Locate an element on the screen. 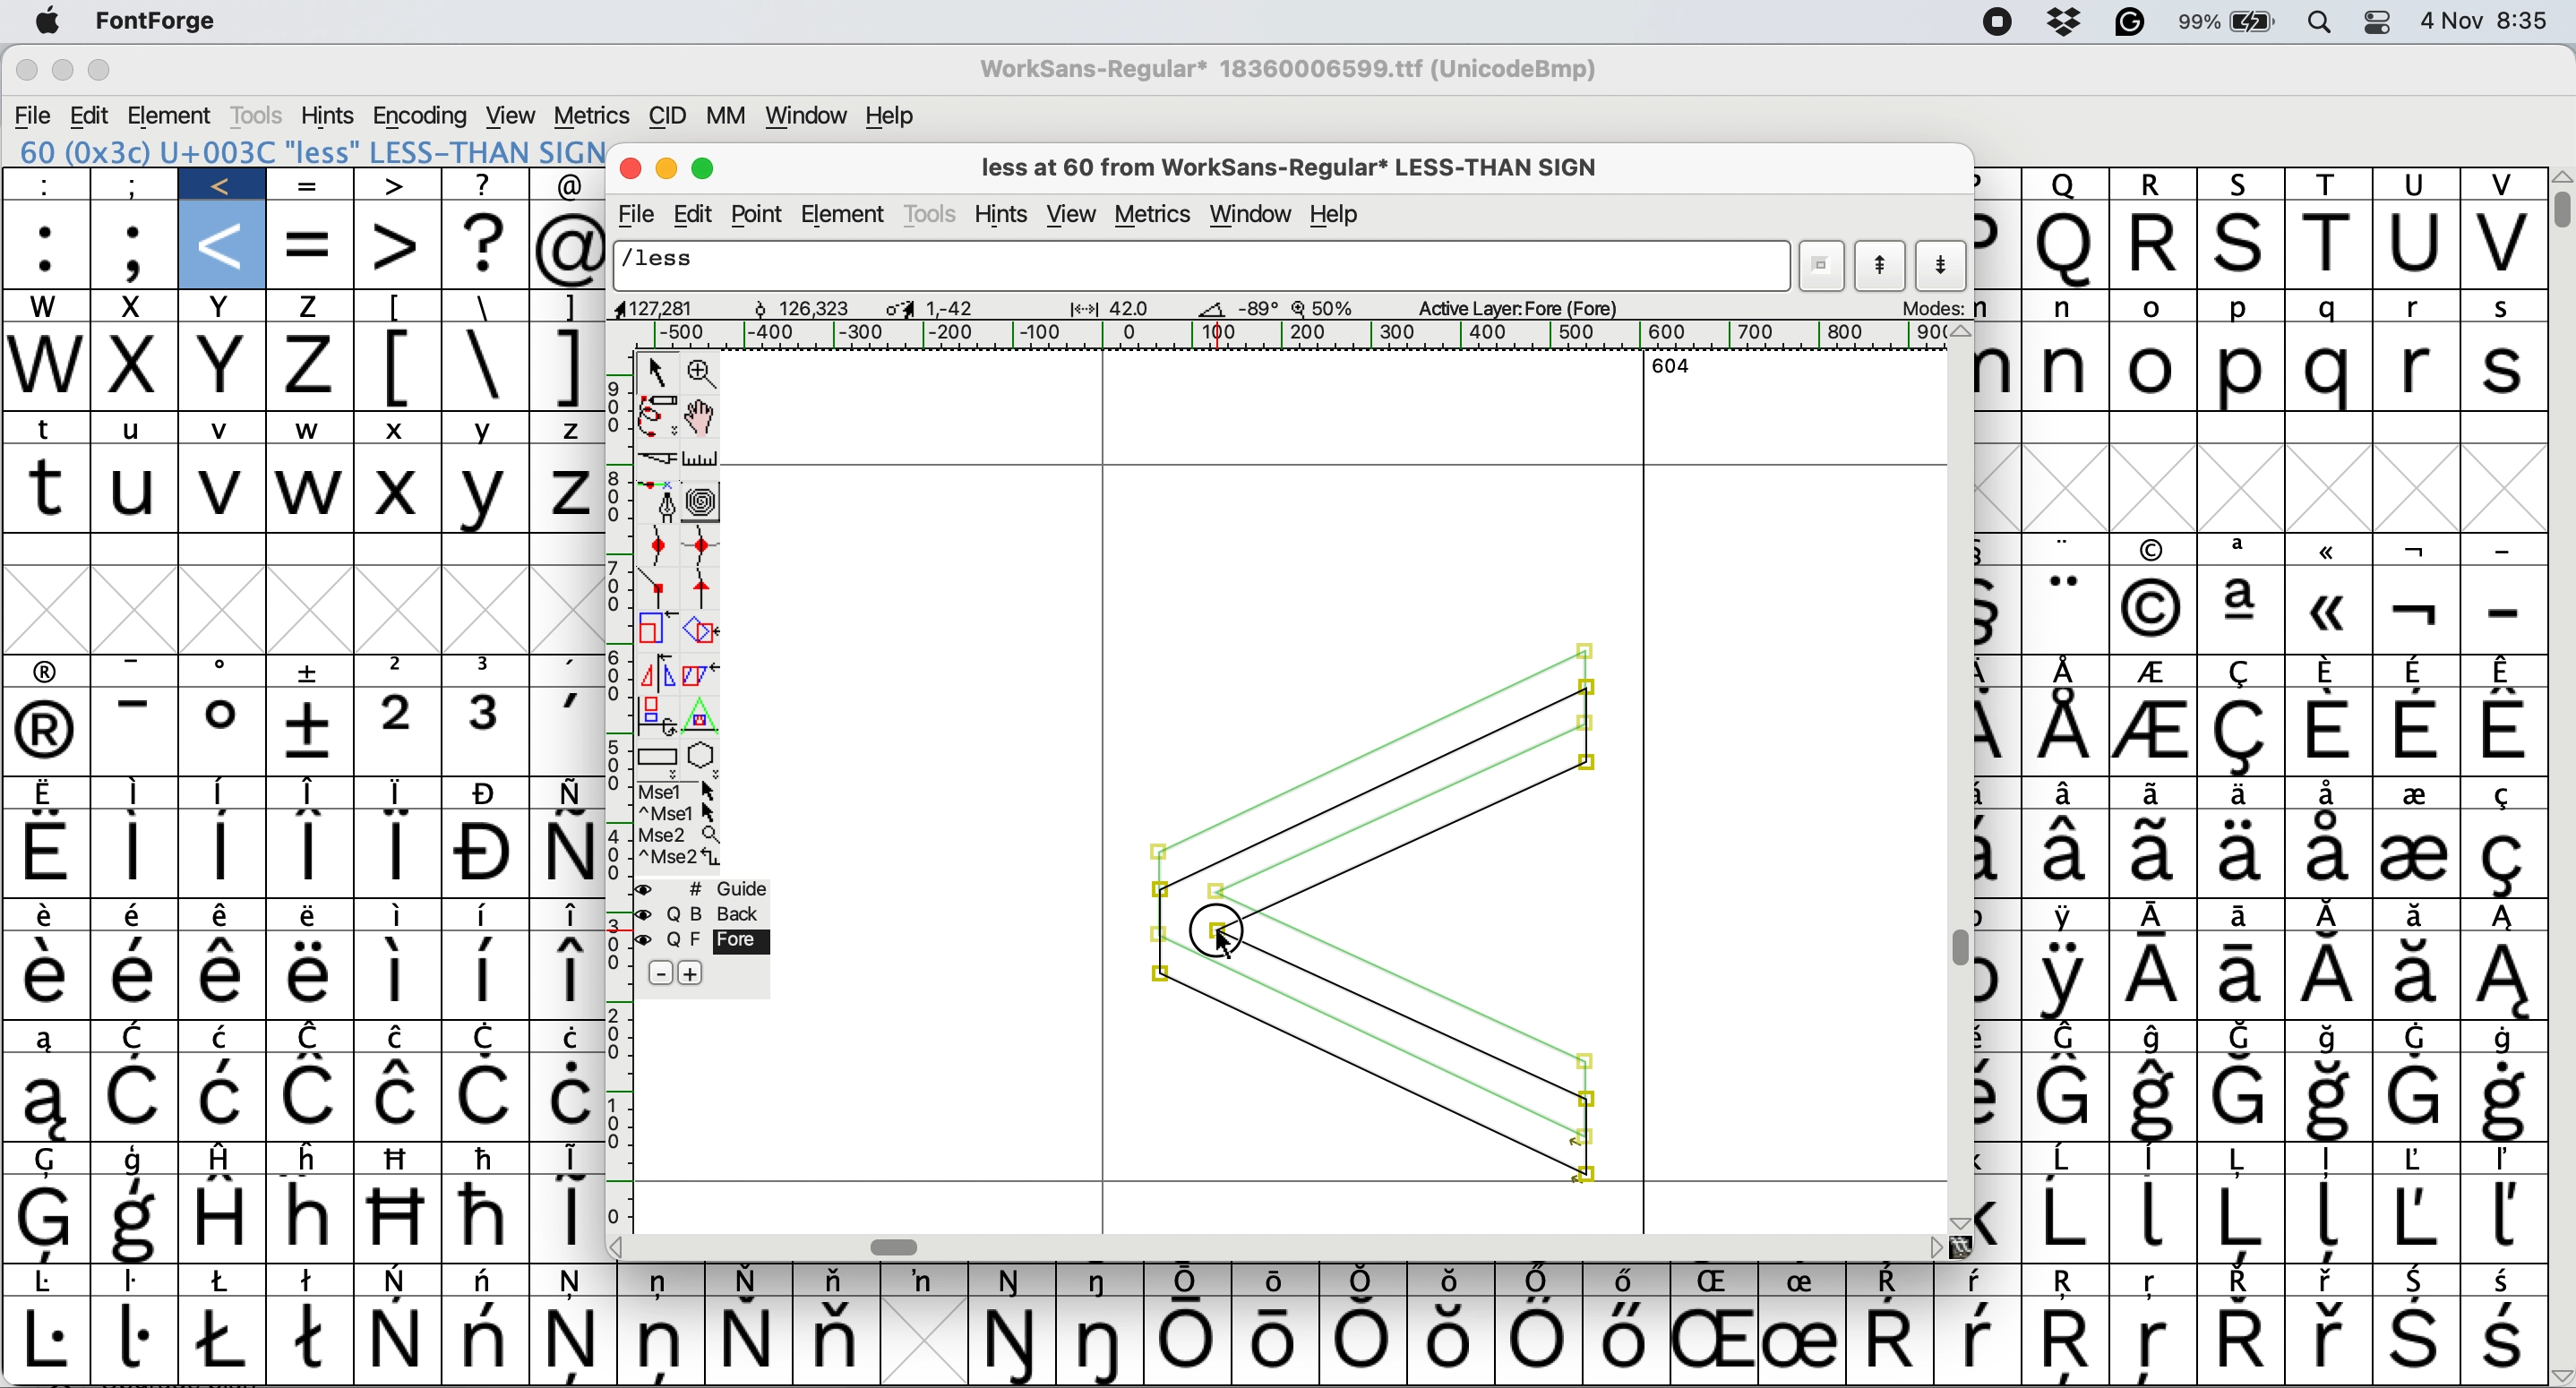  Symbol is located at coordinates (2152, 1218).